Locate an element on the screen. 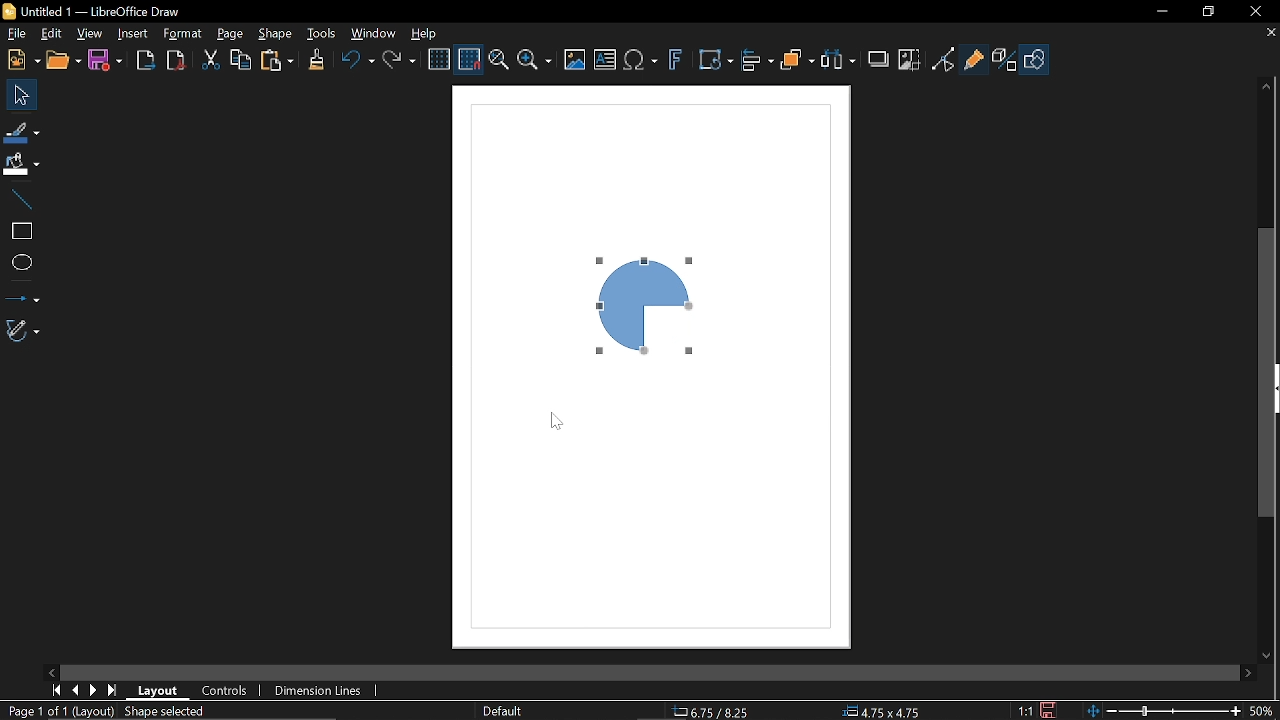 This screenshot has height=720, width=1280. Controls is located at coordinates (226, 691).